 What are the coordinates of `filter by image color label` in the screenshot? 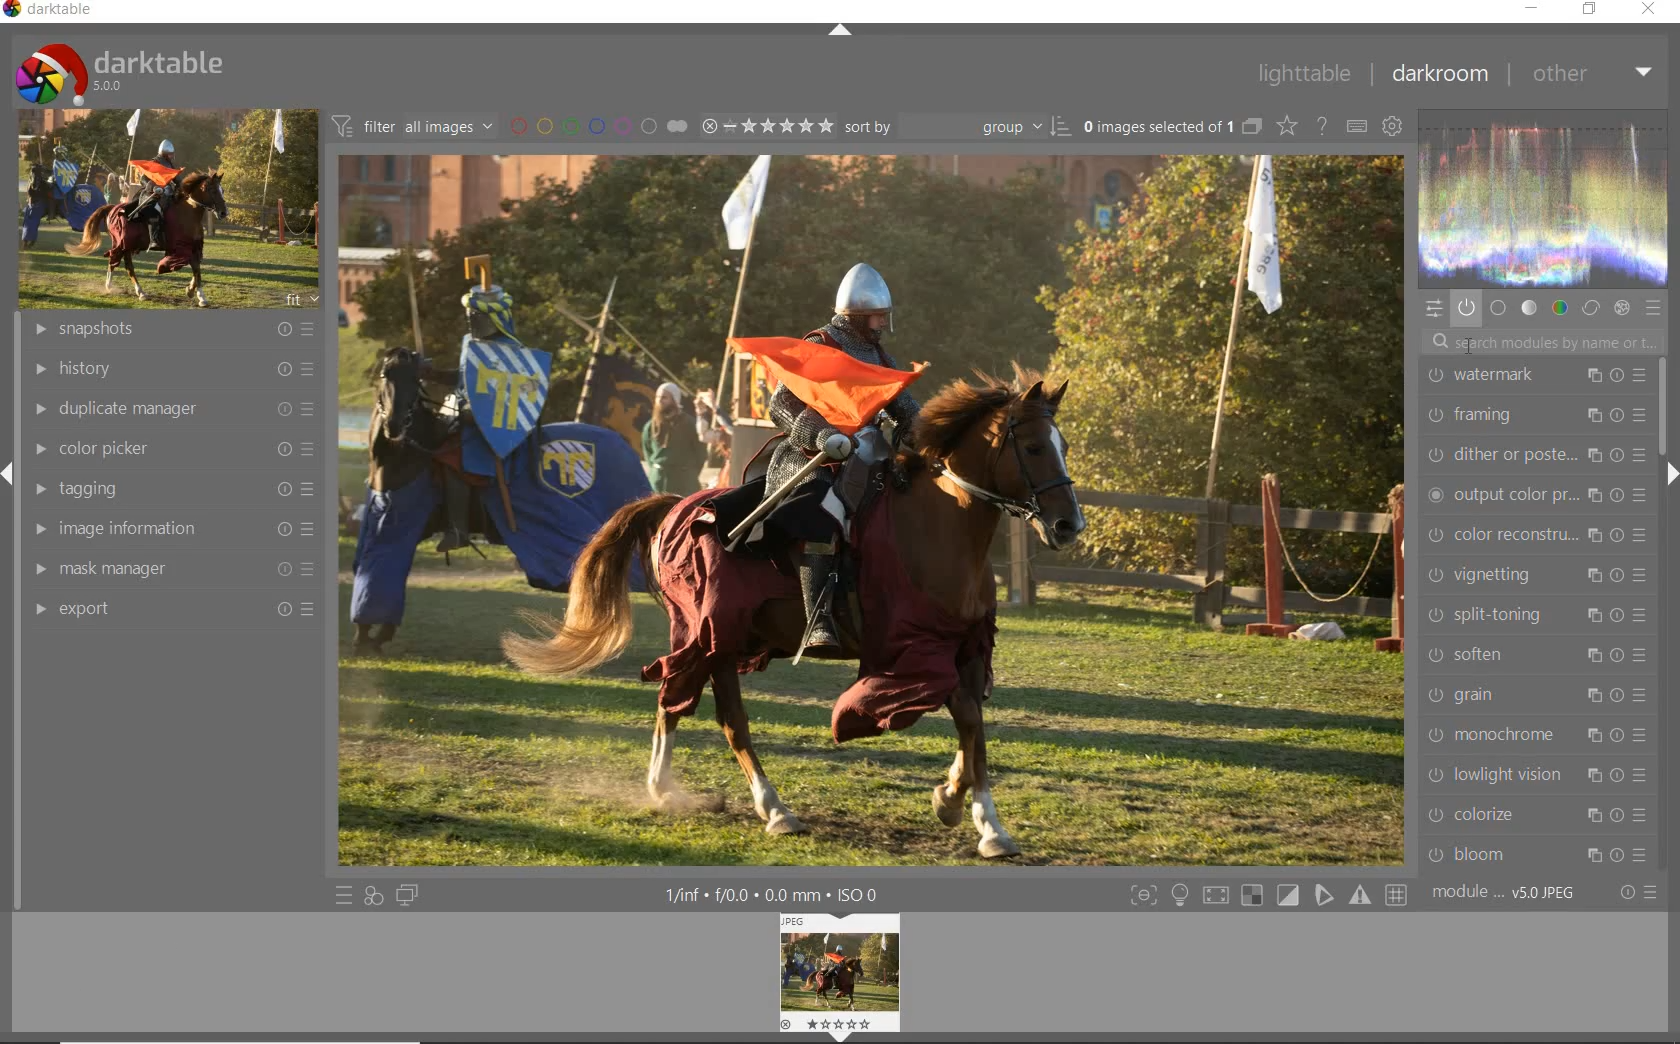 It's located at (596, 125).